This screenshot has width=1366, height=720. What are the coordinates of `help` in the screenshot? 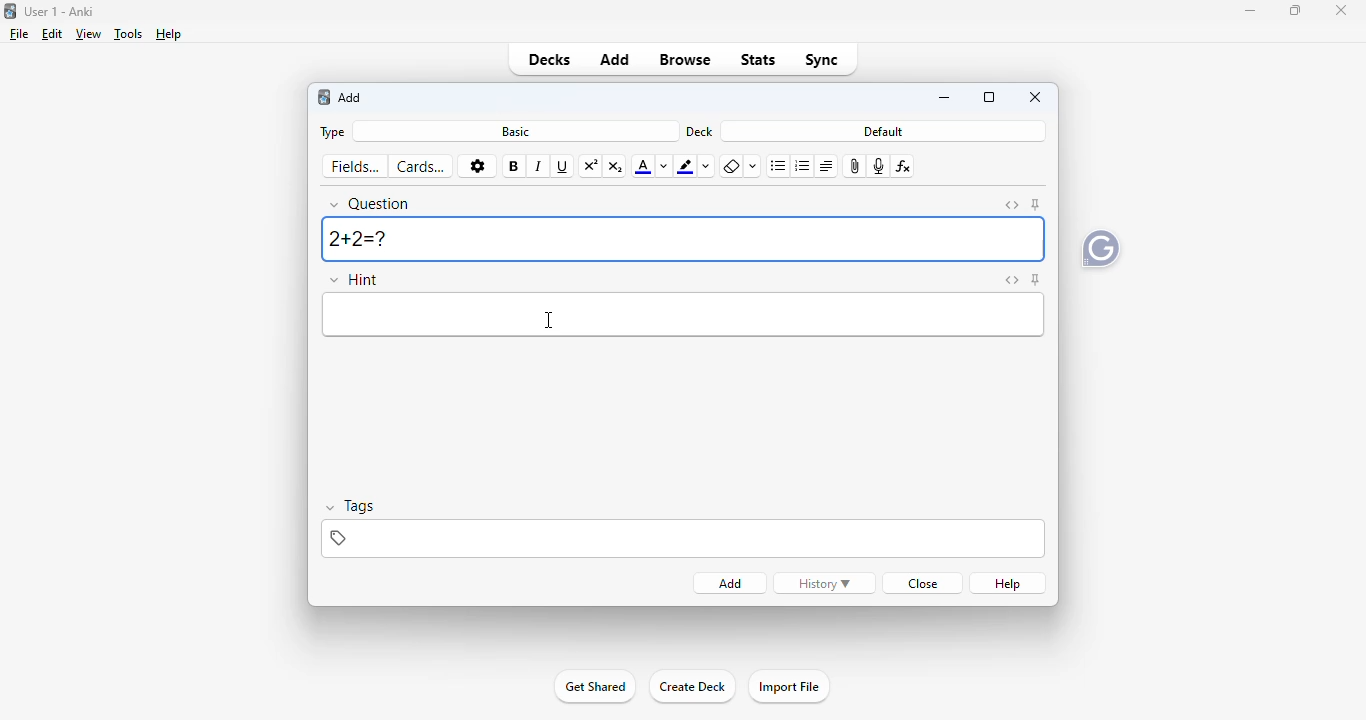 It's located at (1009, 584).